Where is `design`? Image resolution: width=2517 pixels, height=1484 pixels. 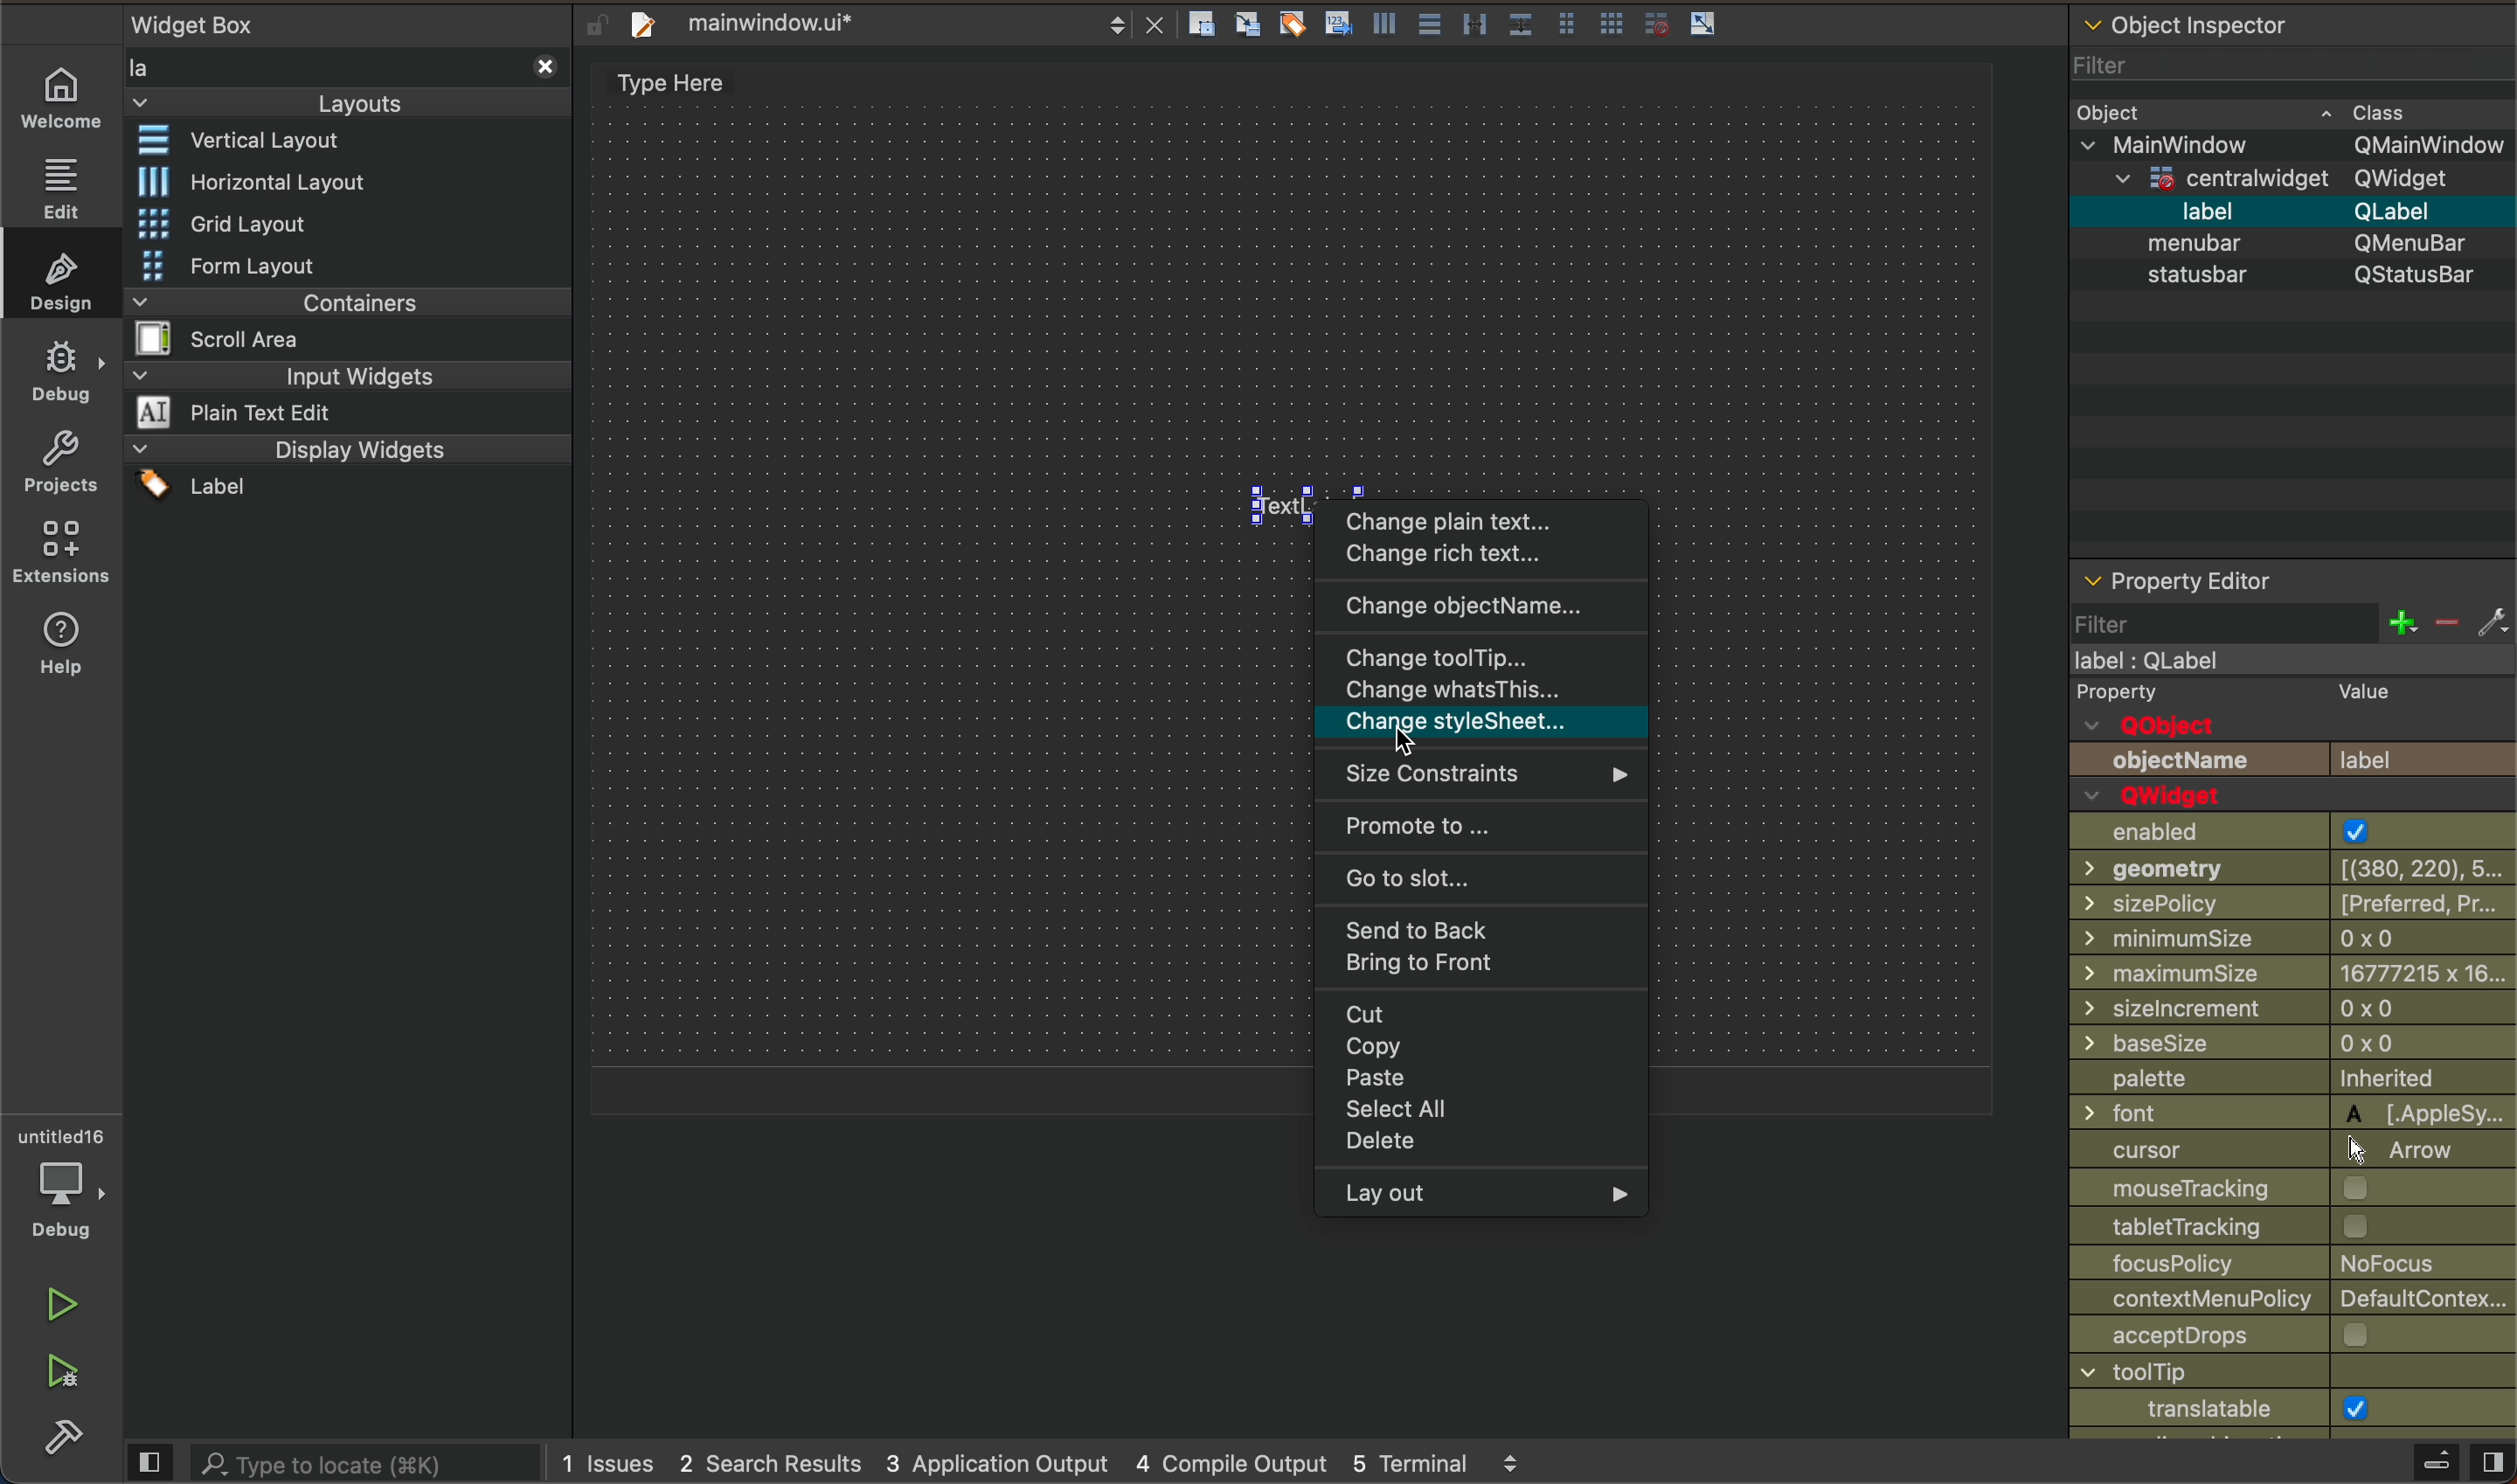 design is located at coordinates (67, 279).